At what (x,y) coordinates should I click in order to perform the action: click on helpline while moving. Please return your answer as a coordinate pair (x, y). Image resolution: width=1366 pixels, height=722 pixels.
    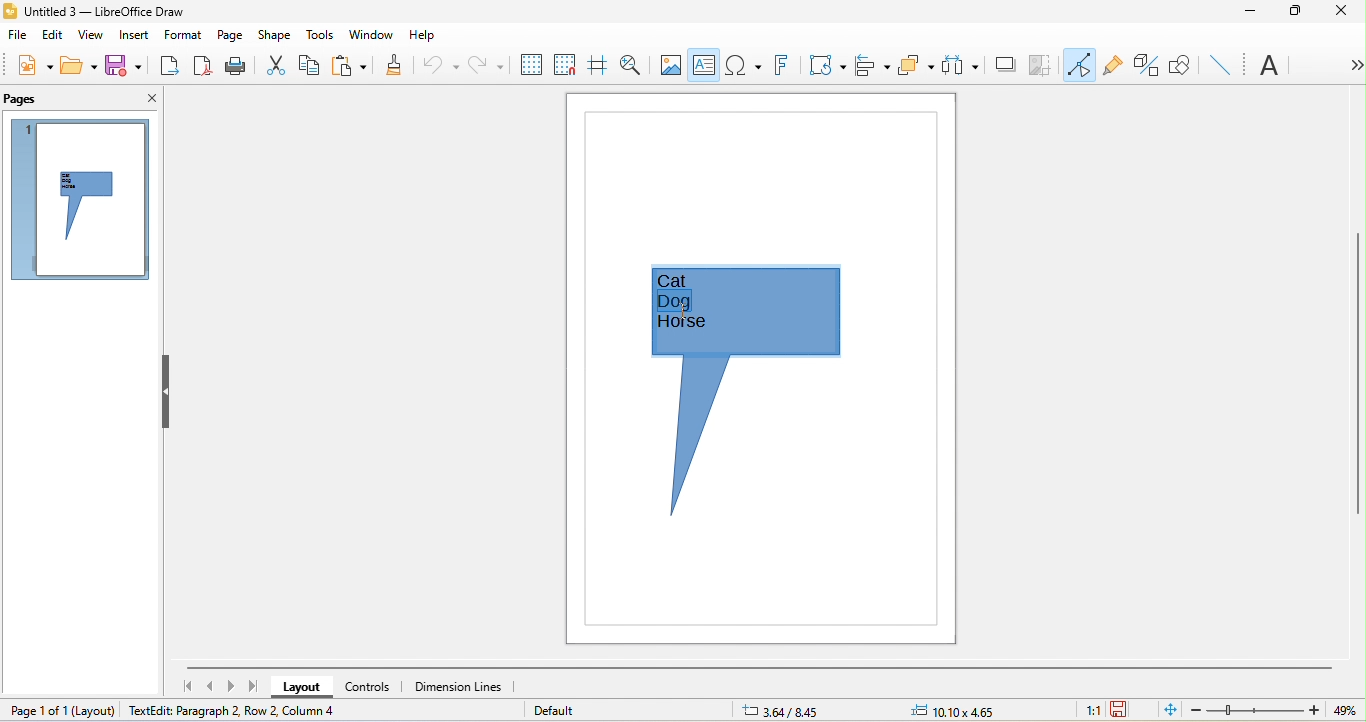
    Looking at the image, I should click on (598, 67).